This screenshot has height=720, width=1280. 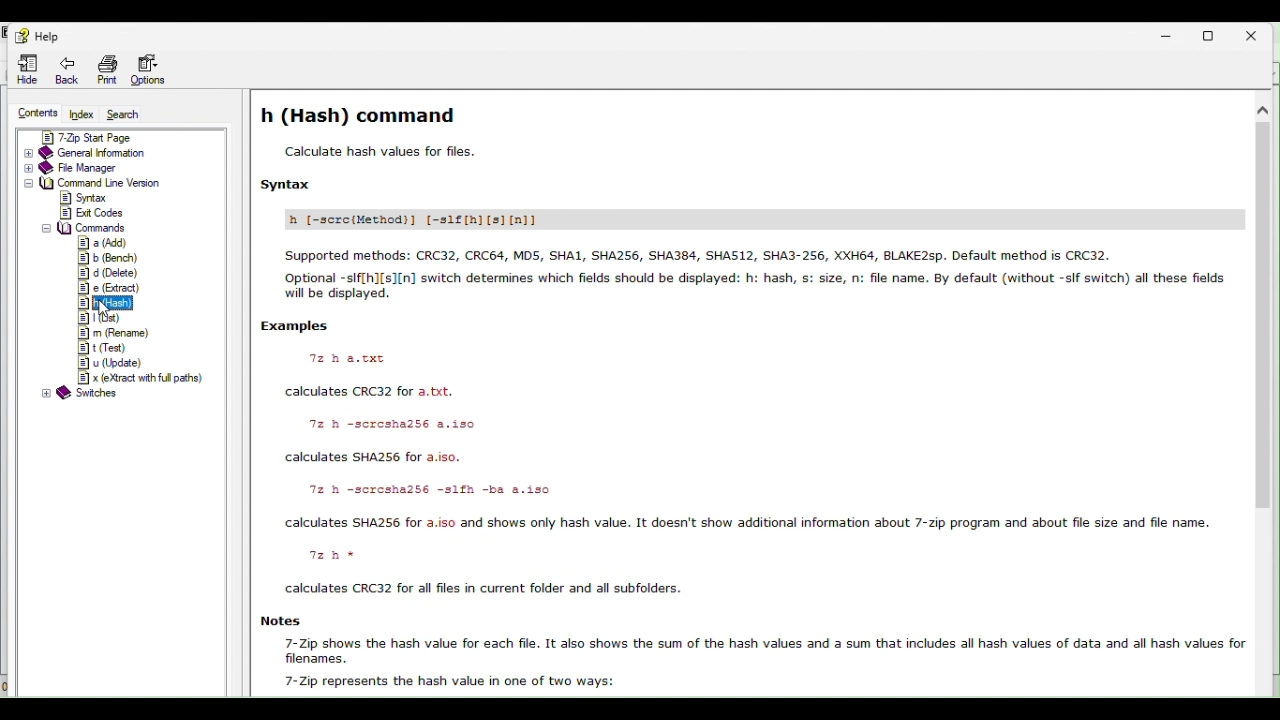 What do you see at coordinates (102, 199) in the screenshot?
I see `Syntax` at bounding box center [102, 199].